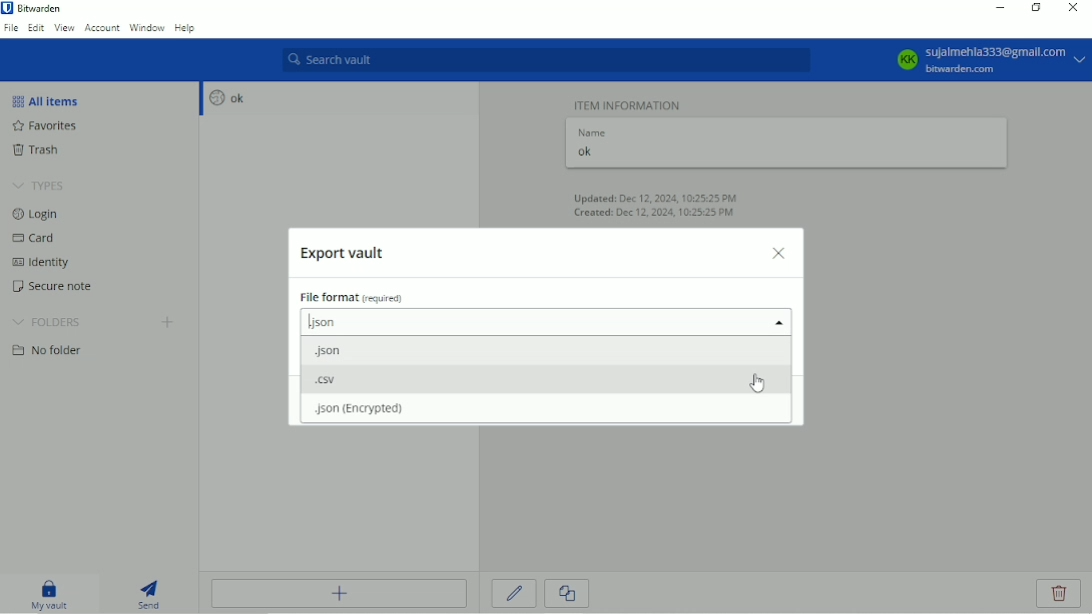 The image size is (1092, 614). I want to click on Cursor, so click(758, 382).